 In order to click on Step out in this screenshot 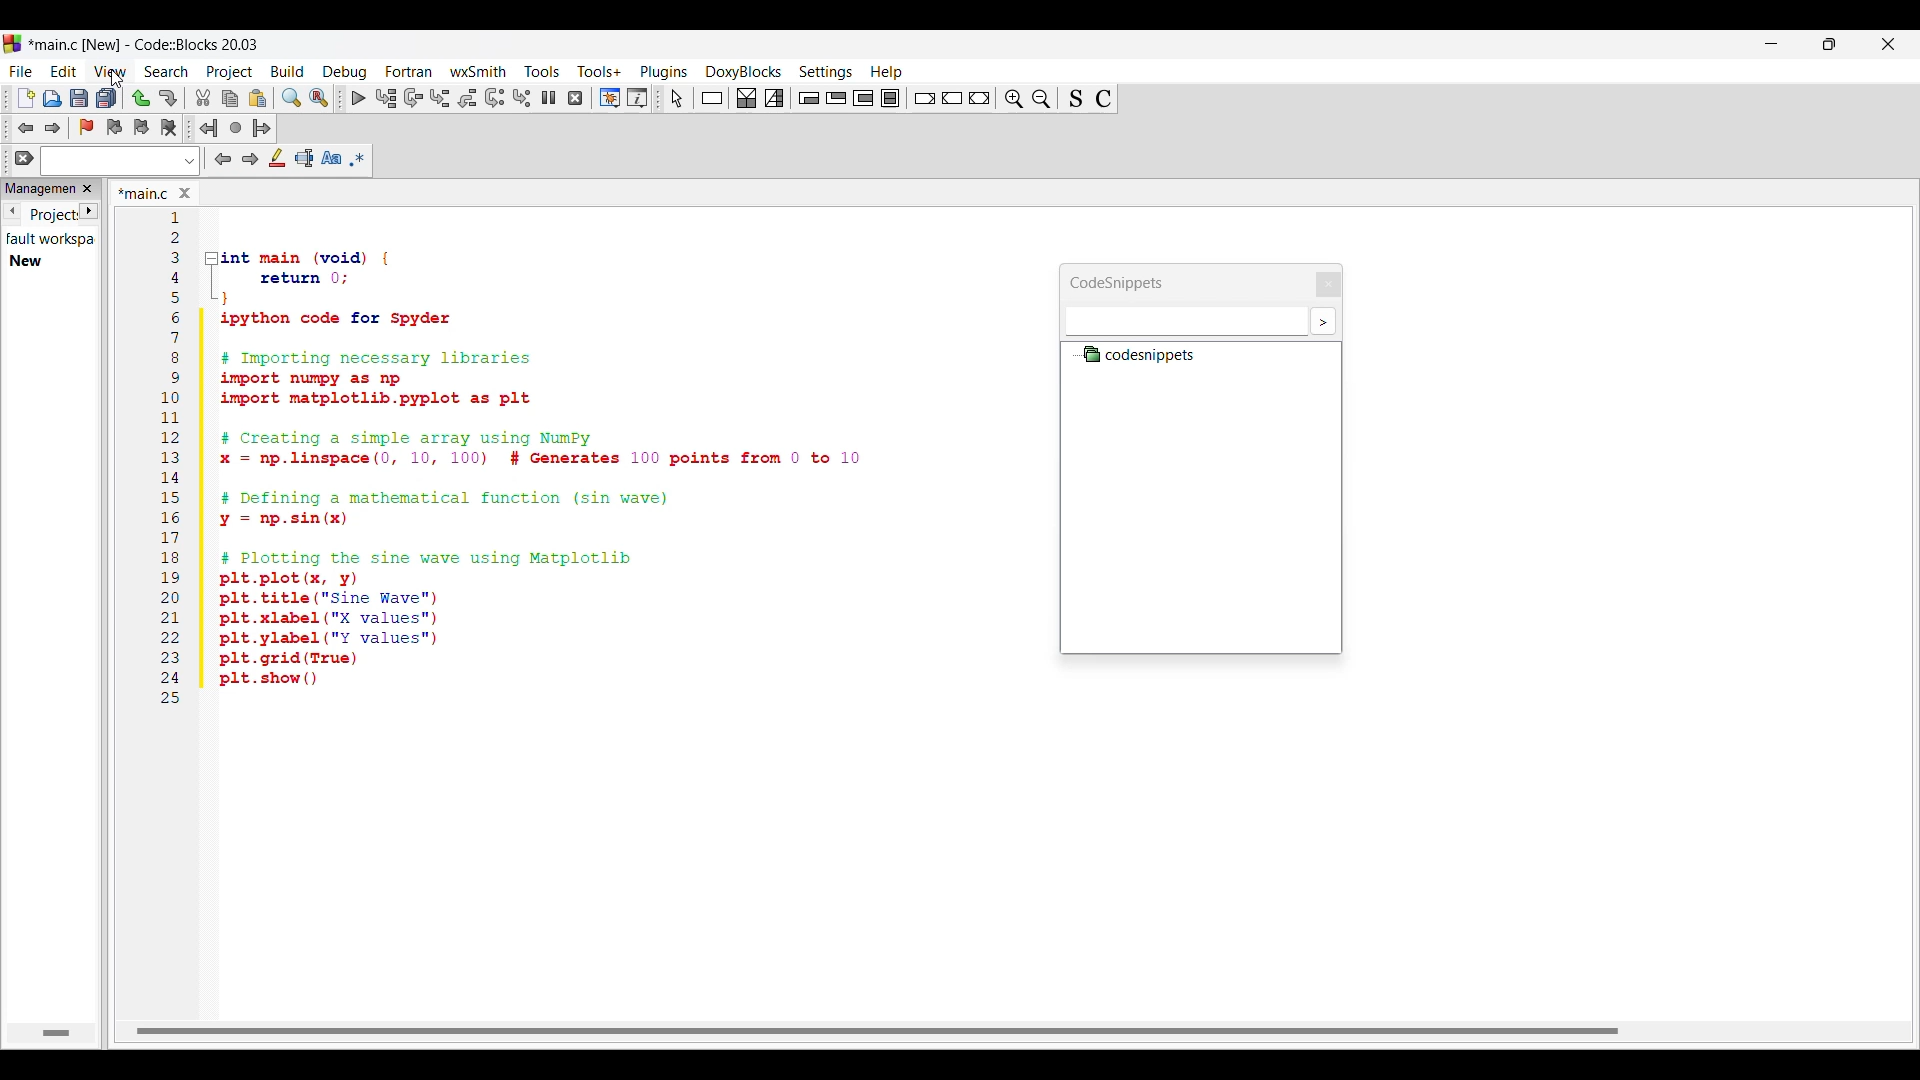, I will do `click(466, 98)`.